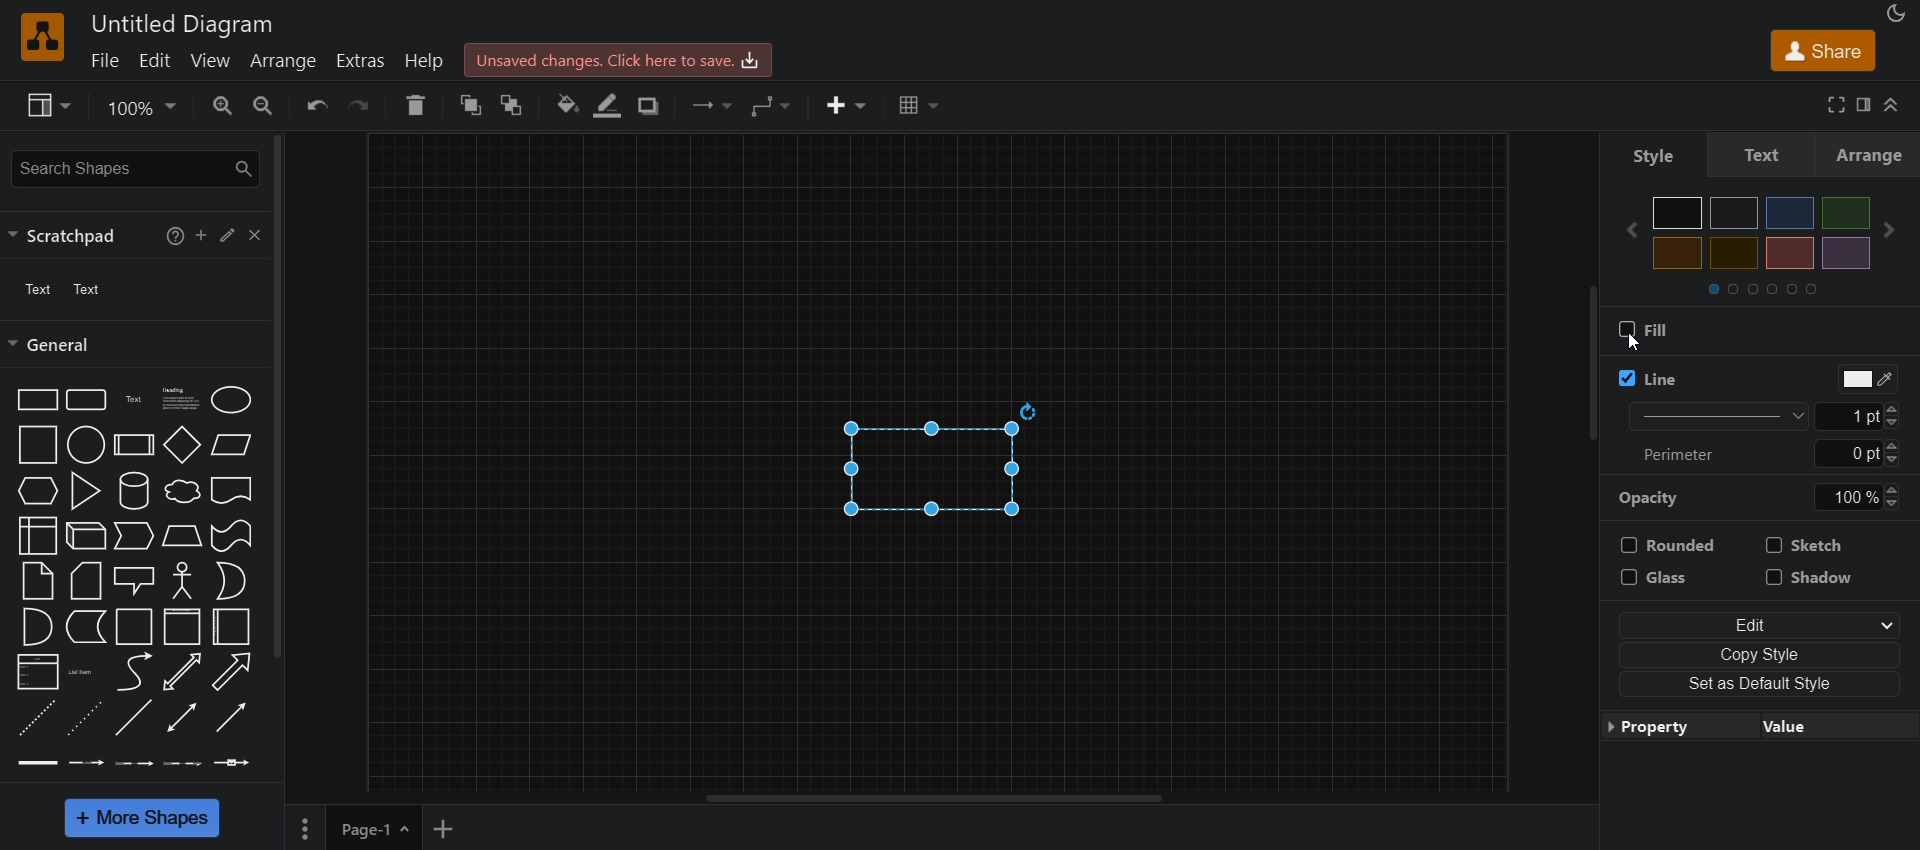  I want to click on increase perimeter, so click(1898, 446).